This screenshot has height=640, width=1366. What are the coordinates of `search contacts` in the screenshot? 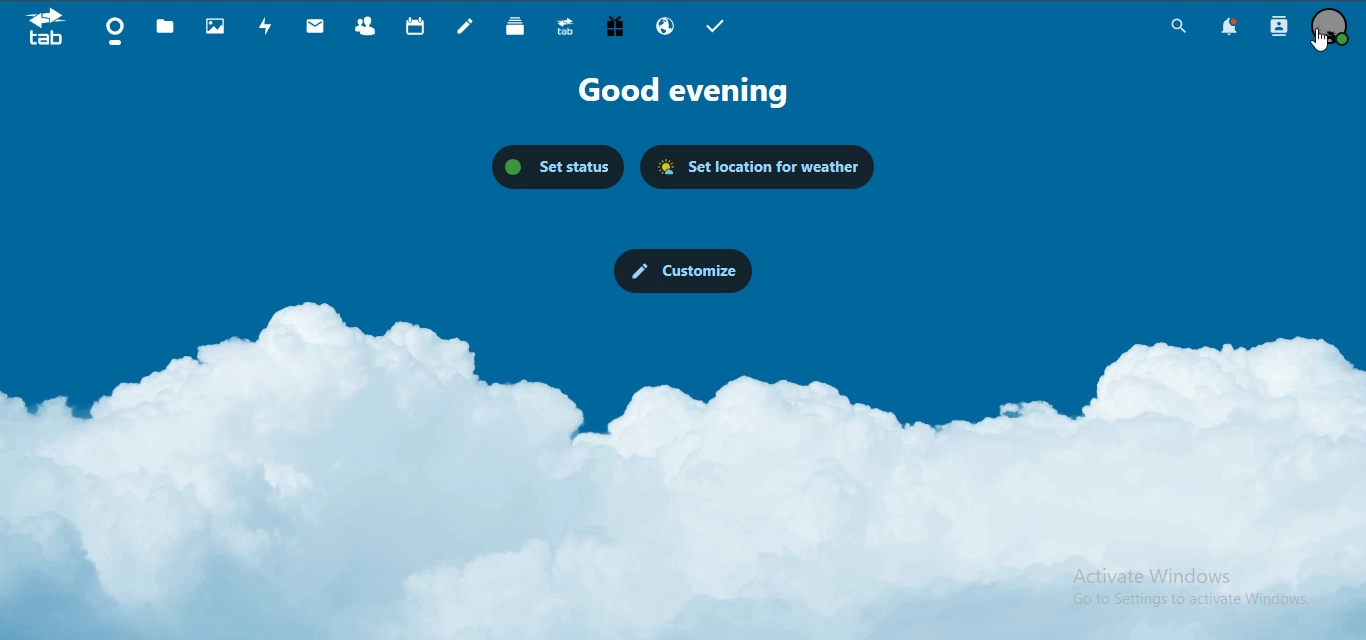 It's located at (1280, 27).